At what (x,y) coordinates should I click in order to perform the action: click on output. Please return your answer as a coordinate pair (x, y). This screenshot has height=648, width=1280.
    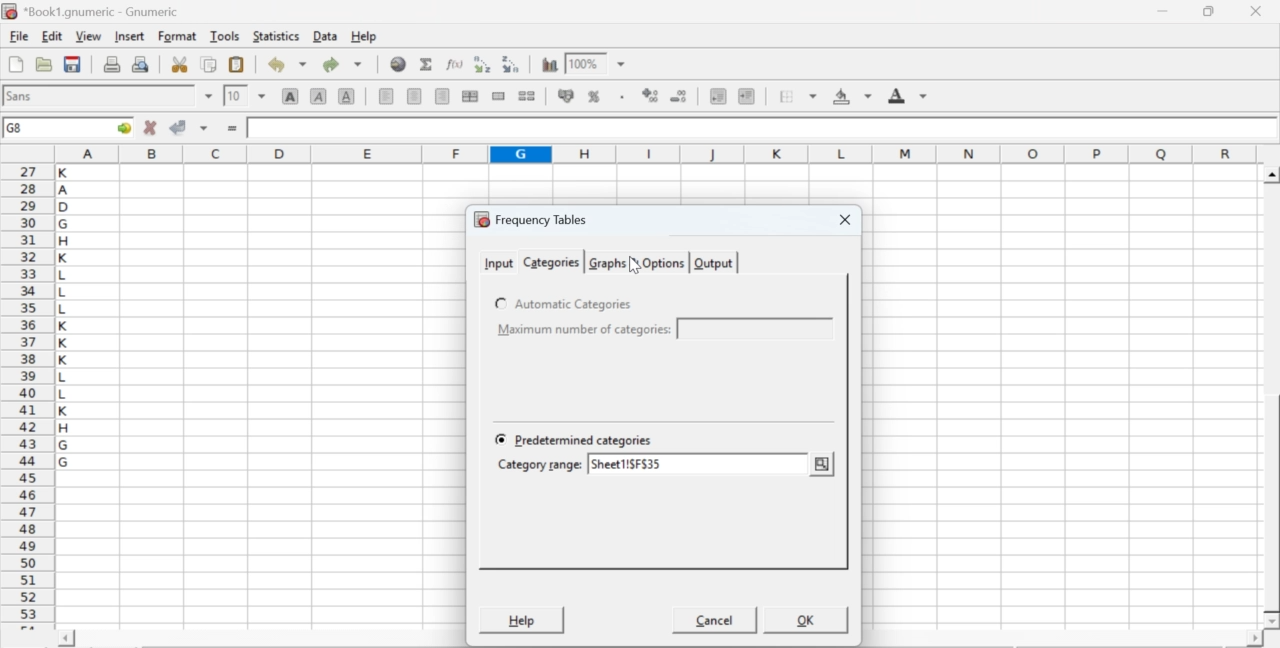
    Looking at the image, I should click on (714, 263).